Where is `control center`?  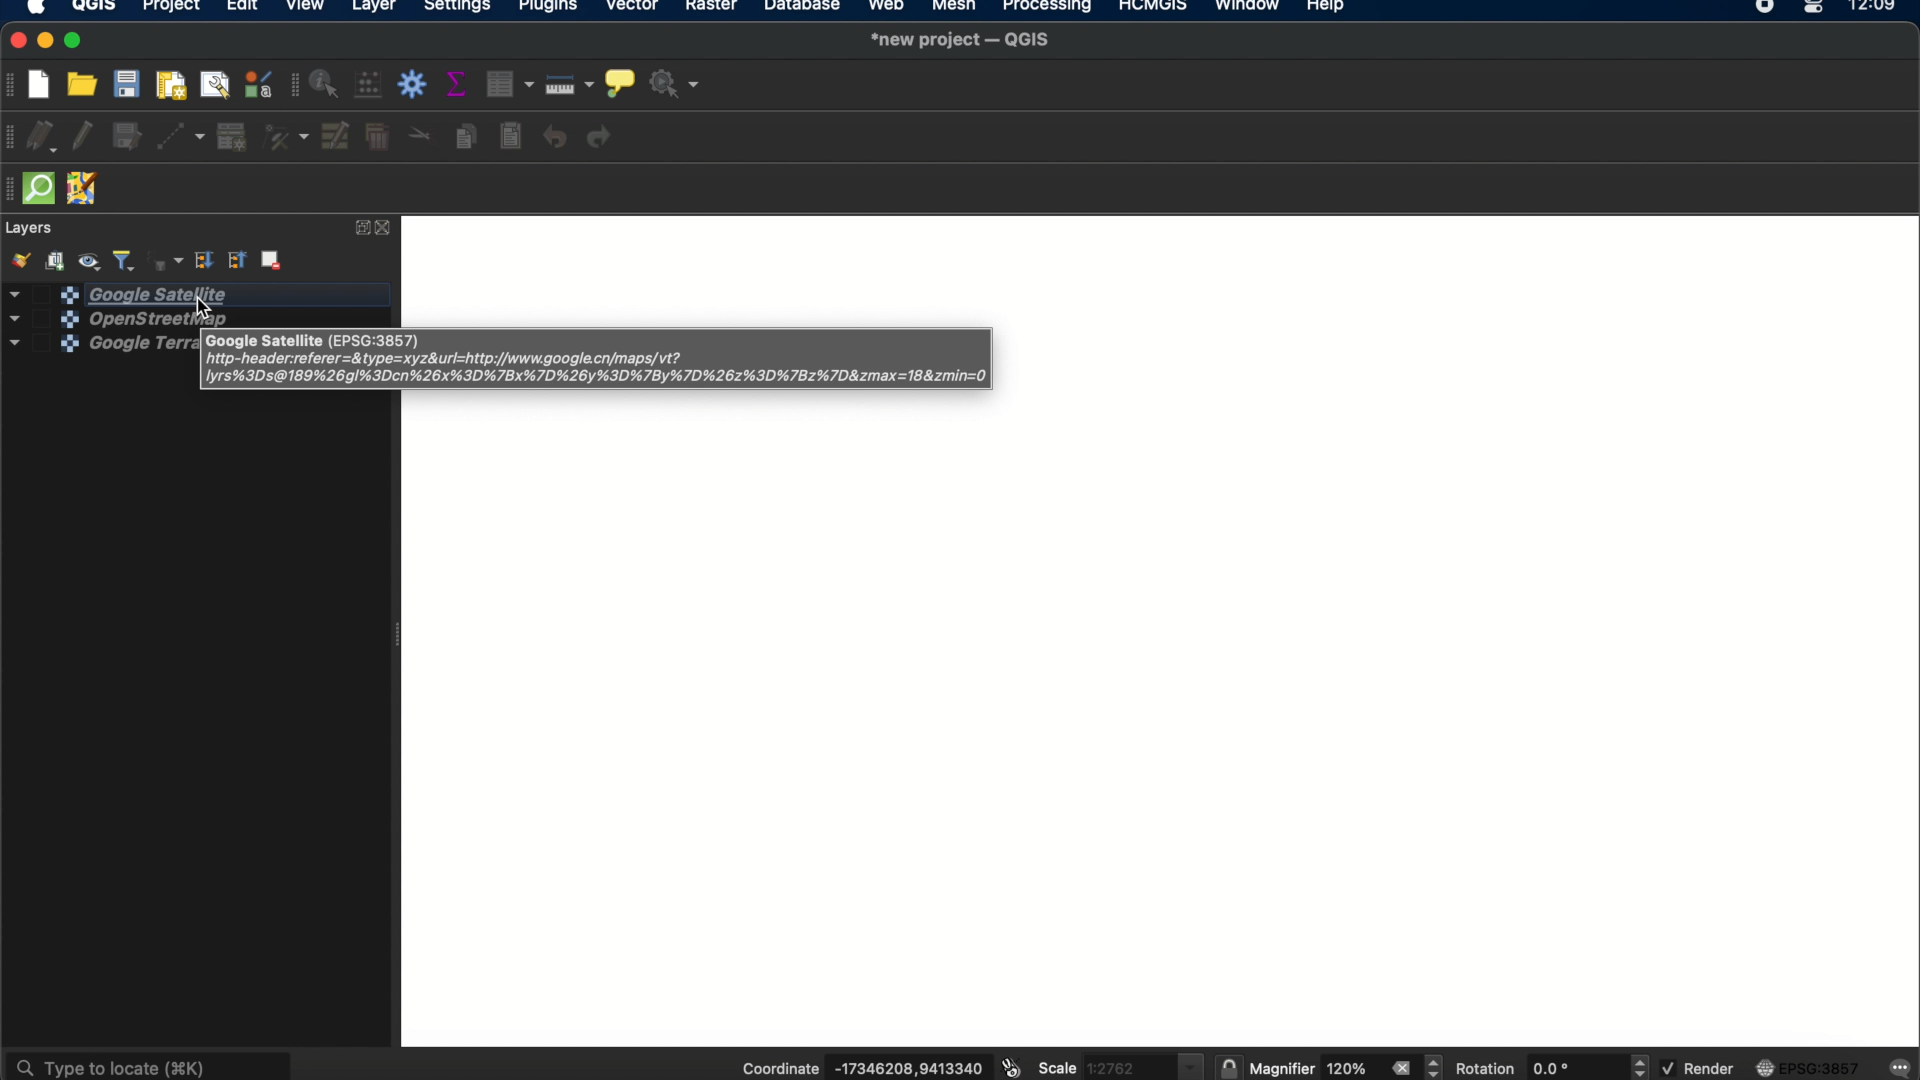
control center is located at coordinates (1816, 8).